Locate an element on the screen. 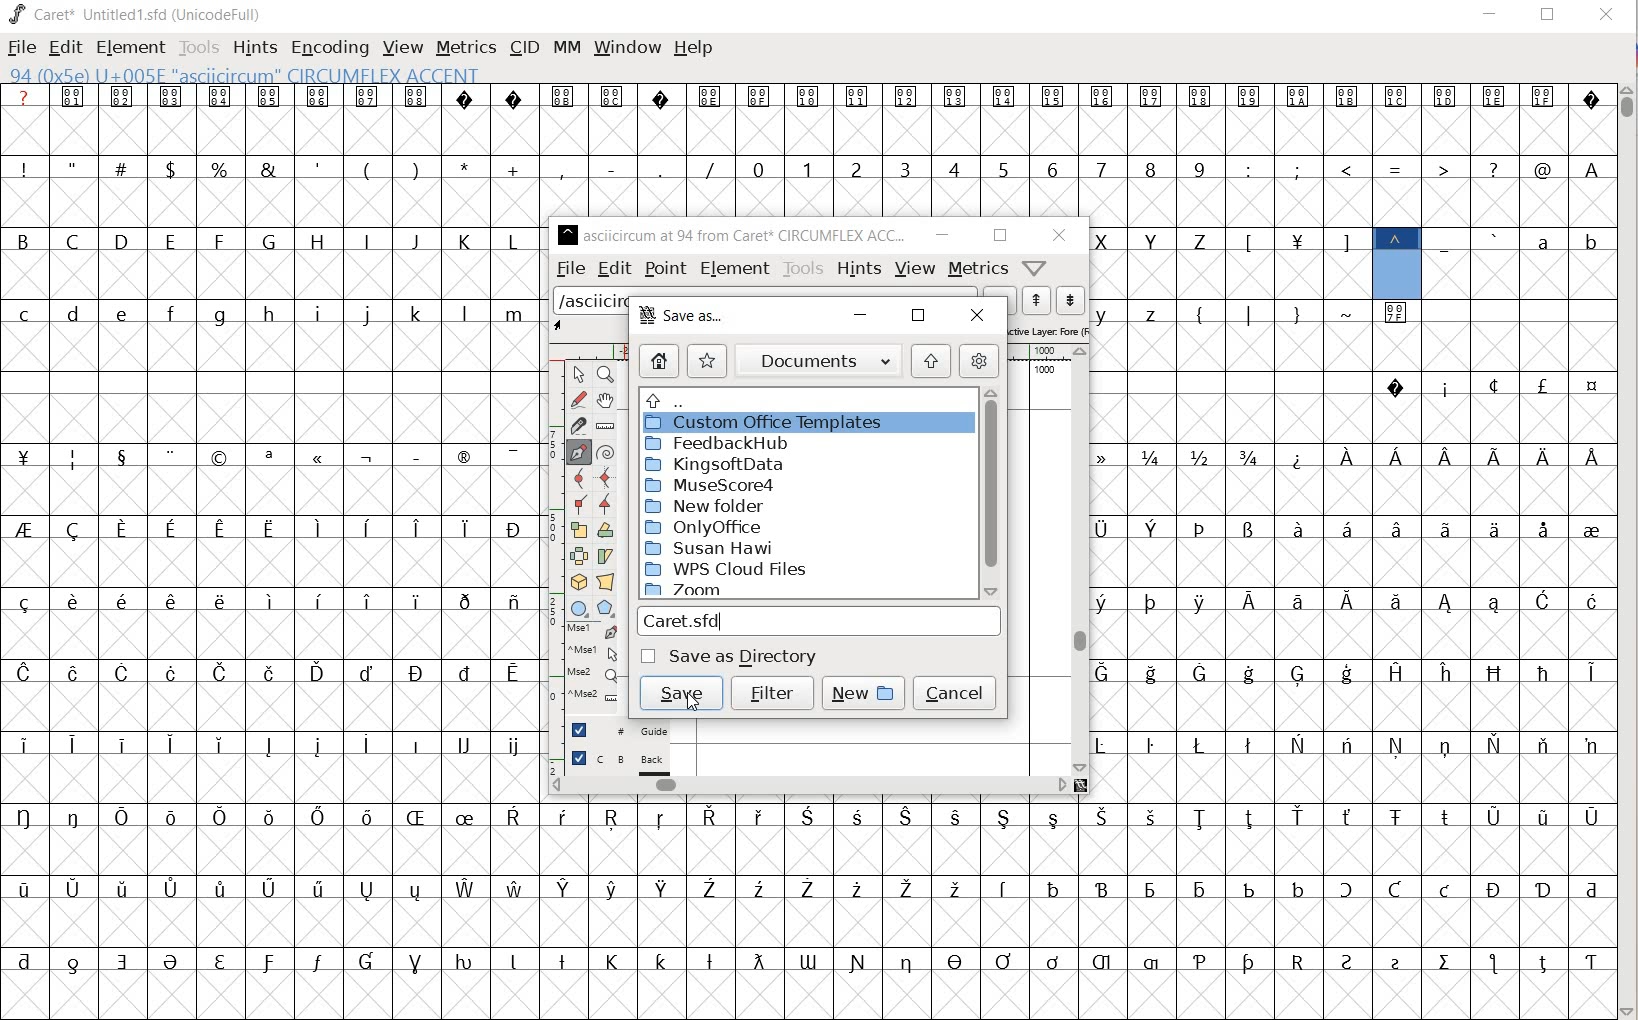 This screenshot has height=1020, width=1638. Rotate the selection is located at coordinates (604, 531).